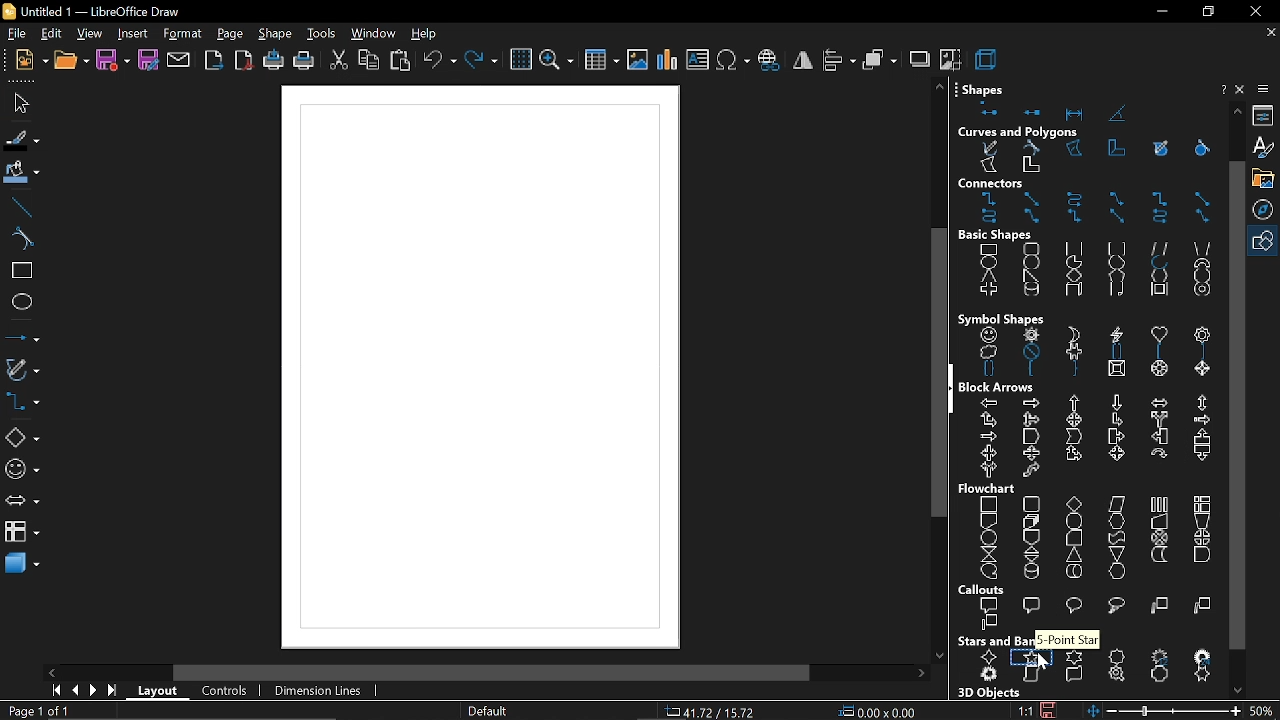 The width and height of the screenshot is (1280, 720). What do you see at coordinates (878, 712) in the screenshot?
I see `position` at bounding box center [878, 712].